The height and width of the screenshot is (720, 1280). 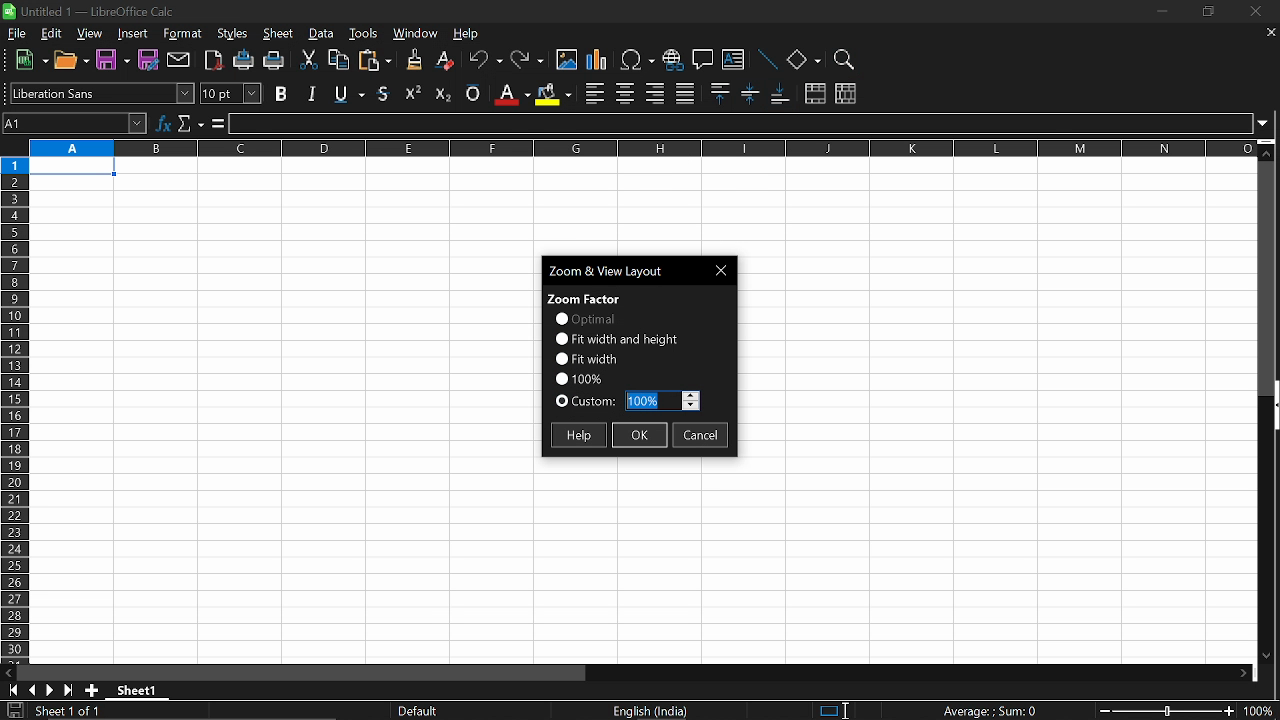 I want to click on overline, so click(x=473, y=91).